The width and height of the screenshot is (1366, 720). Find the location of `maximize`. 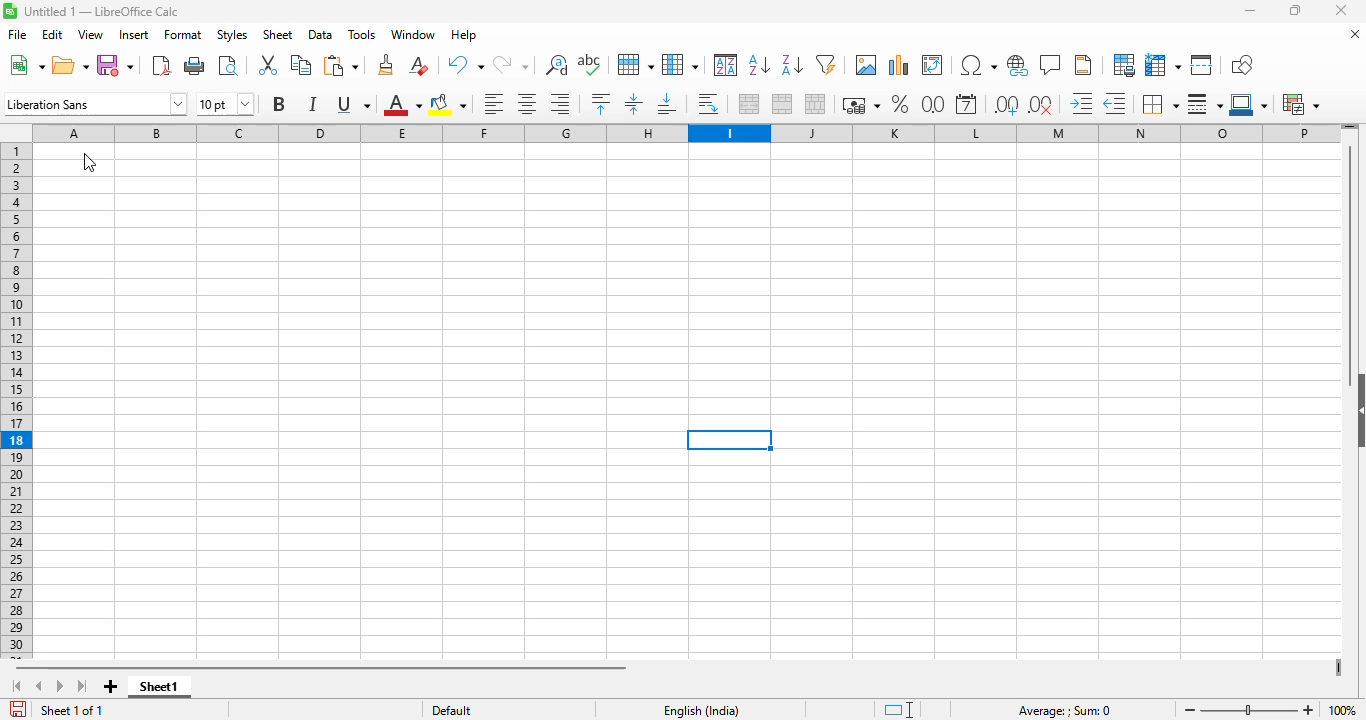

maximize is located at coordinates (1293, 11).